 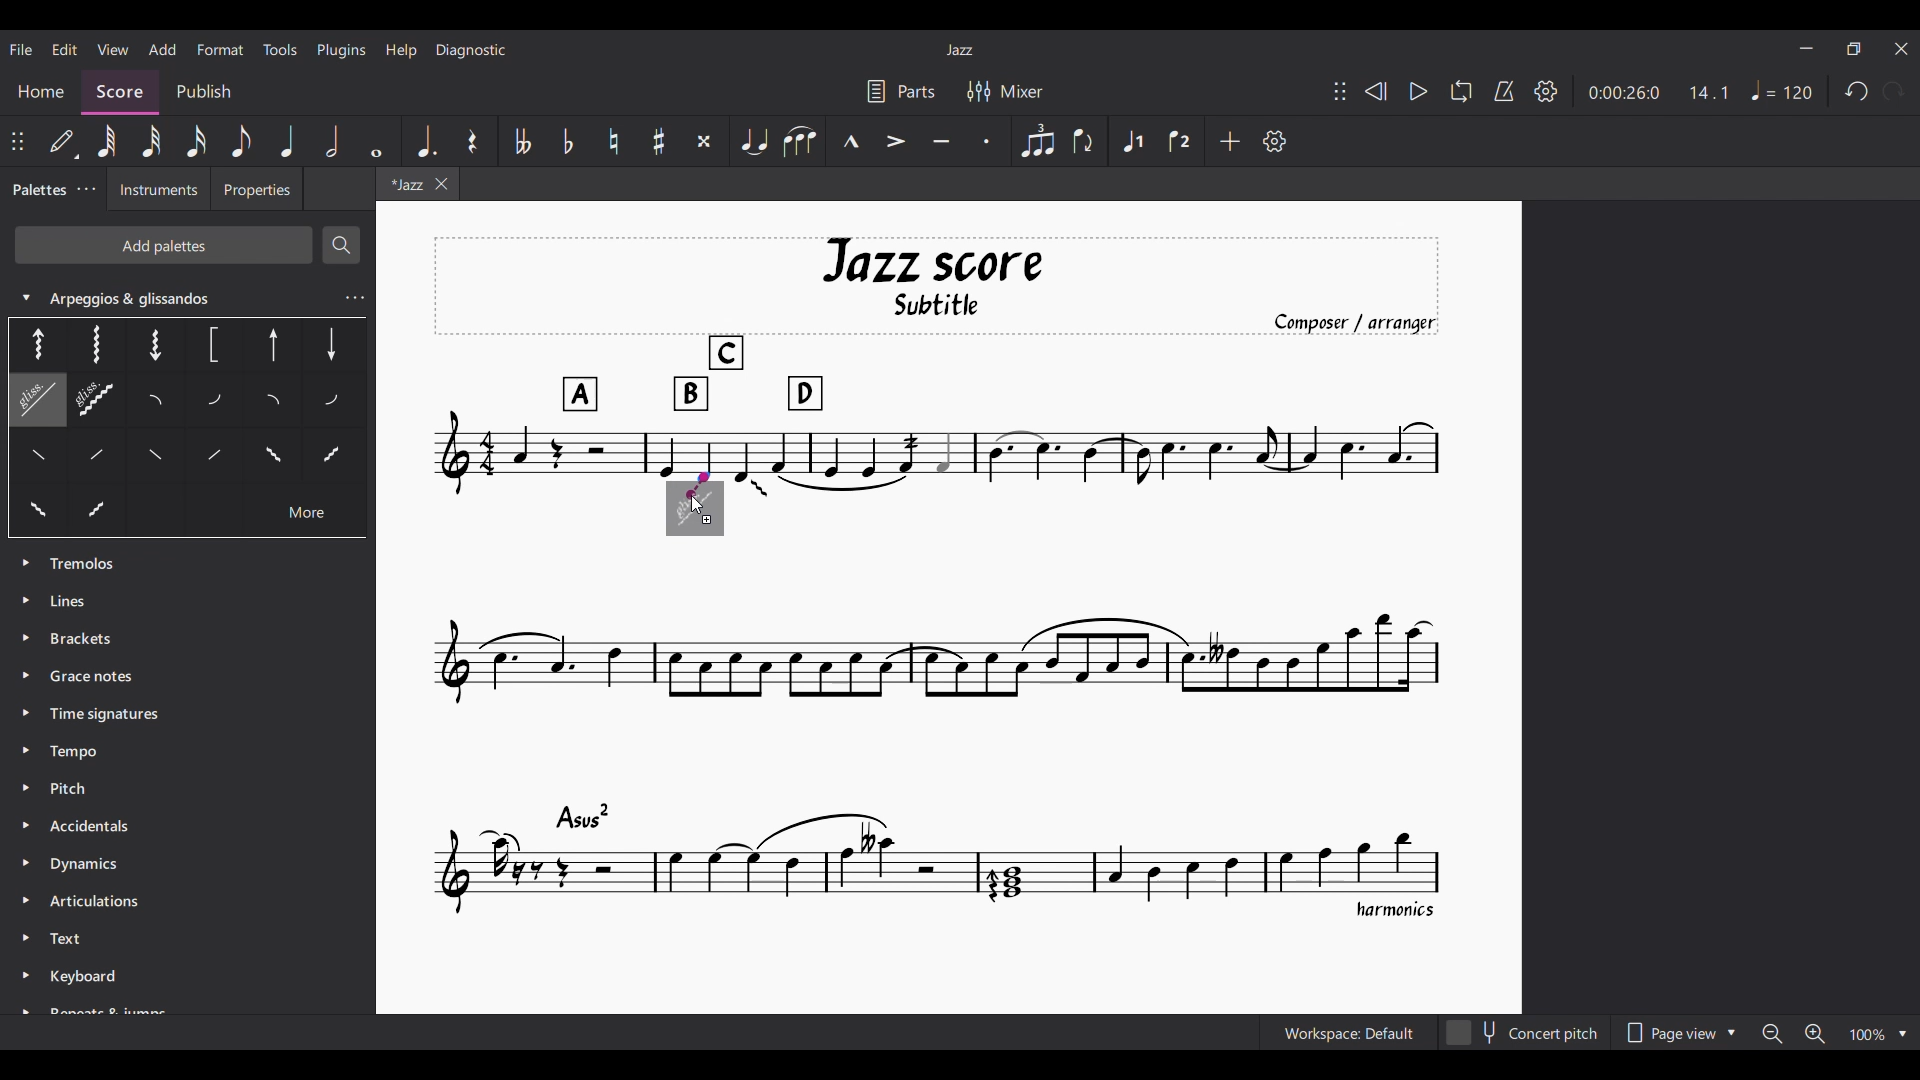 I want to click on Toggle flat, so click(x=568, y=141).